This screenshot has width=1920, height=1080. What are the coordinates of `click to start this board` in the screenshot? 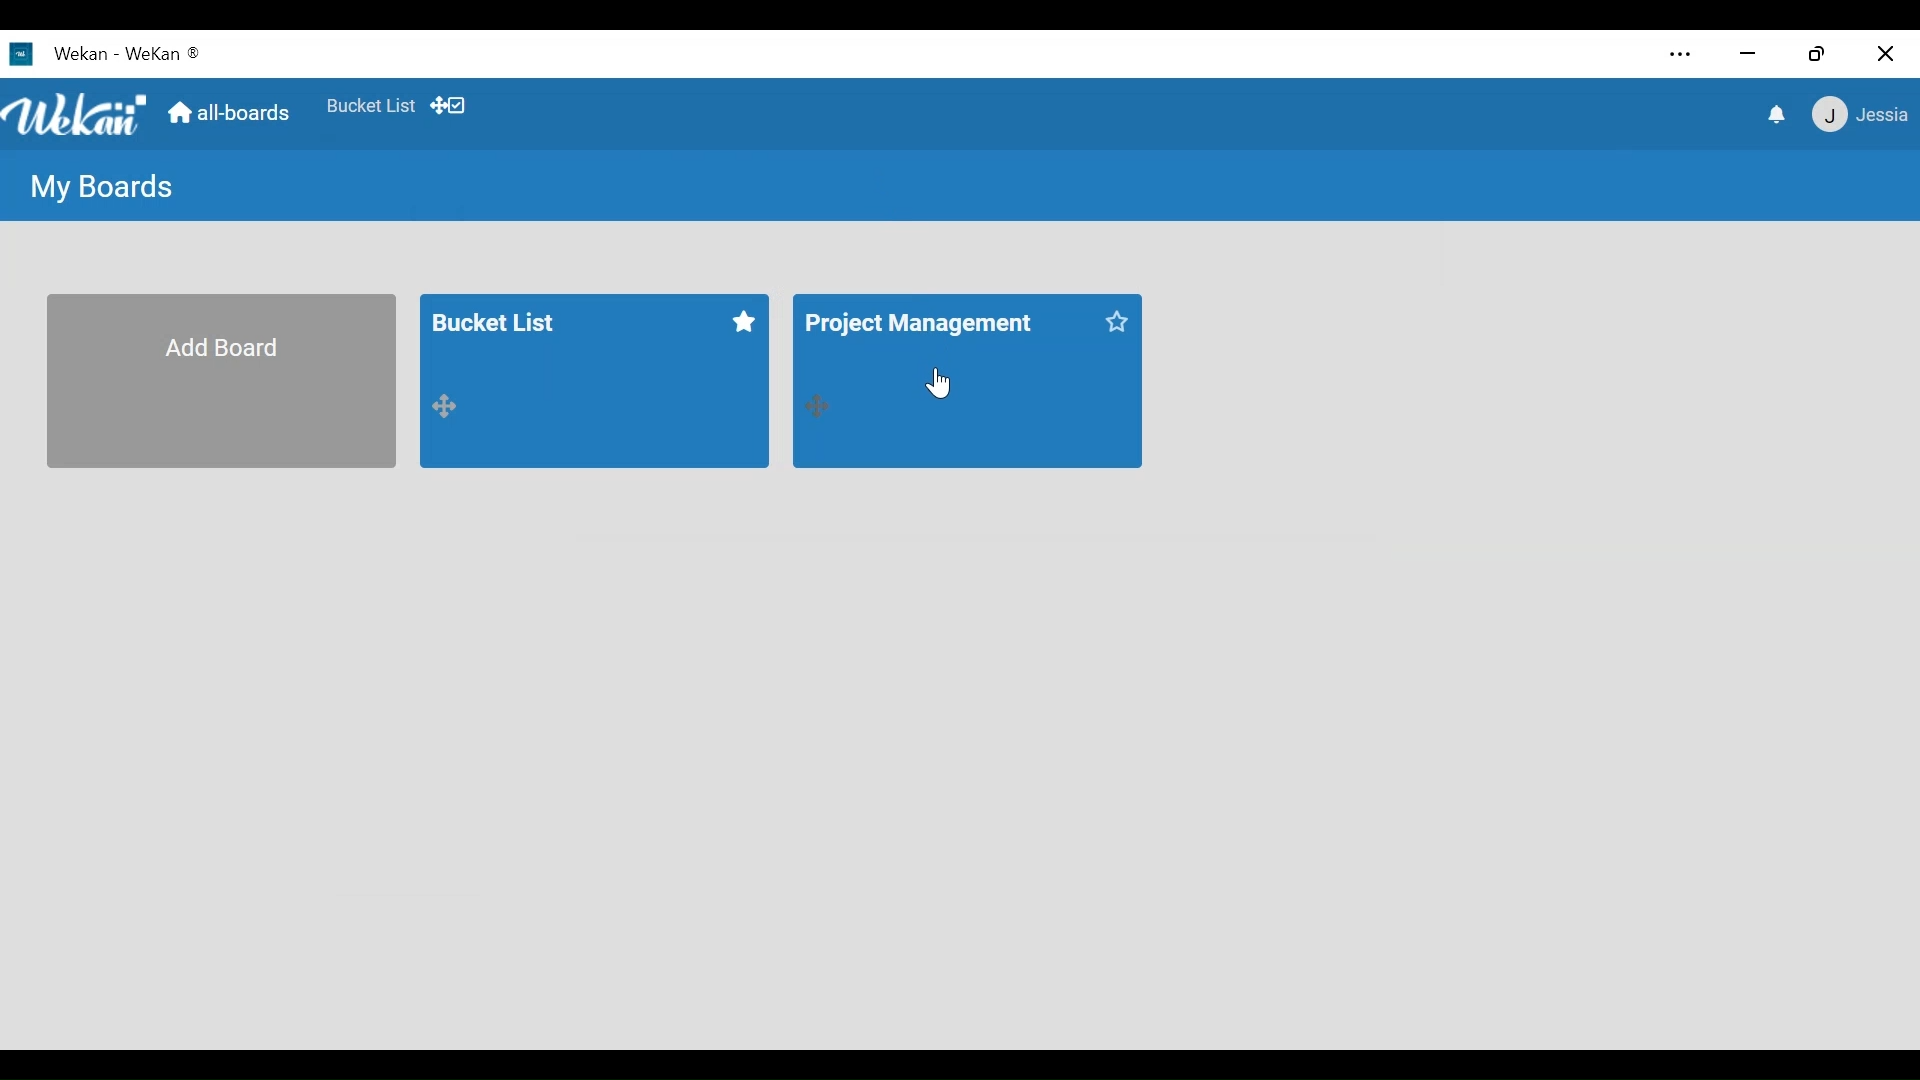 It's located at (1108, 320).